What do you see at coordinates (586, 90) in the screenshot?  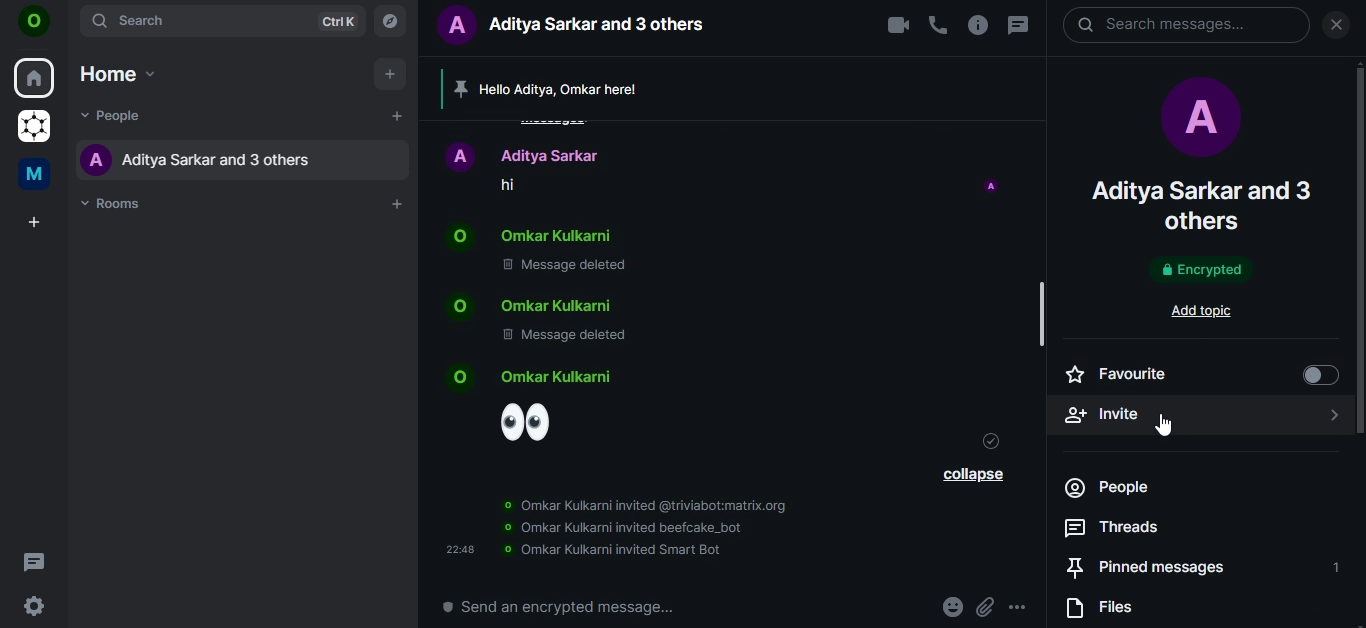 I see ` Hello Aditya, Omkar here!` at bounding box center [586, 90].